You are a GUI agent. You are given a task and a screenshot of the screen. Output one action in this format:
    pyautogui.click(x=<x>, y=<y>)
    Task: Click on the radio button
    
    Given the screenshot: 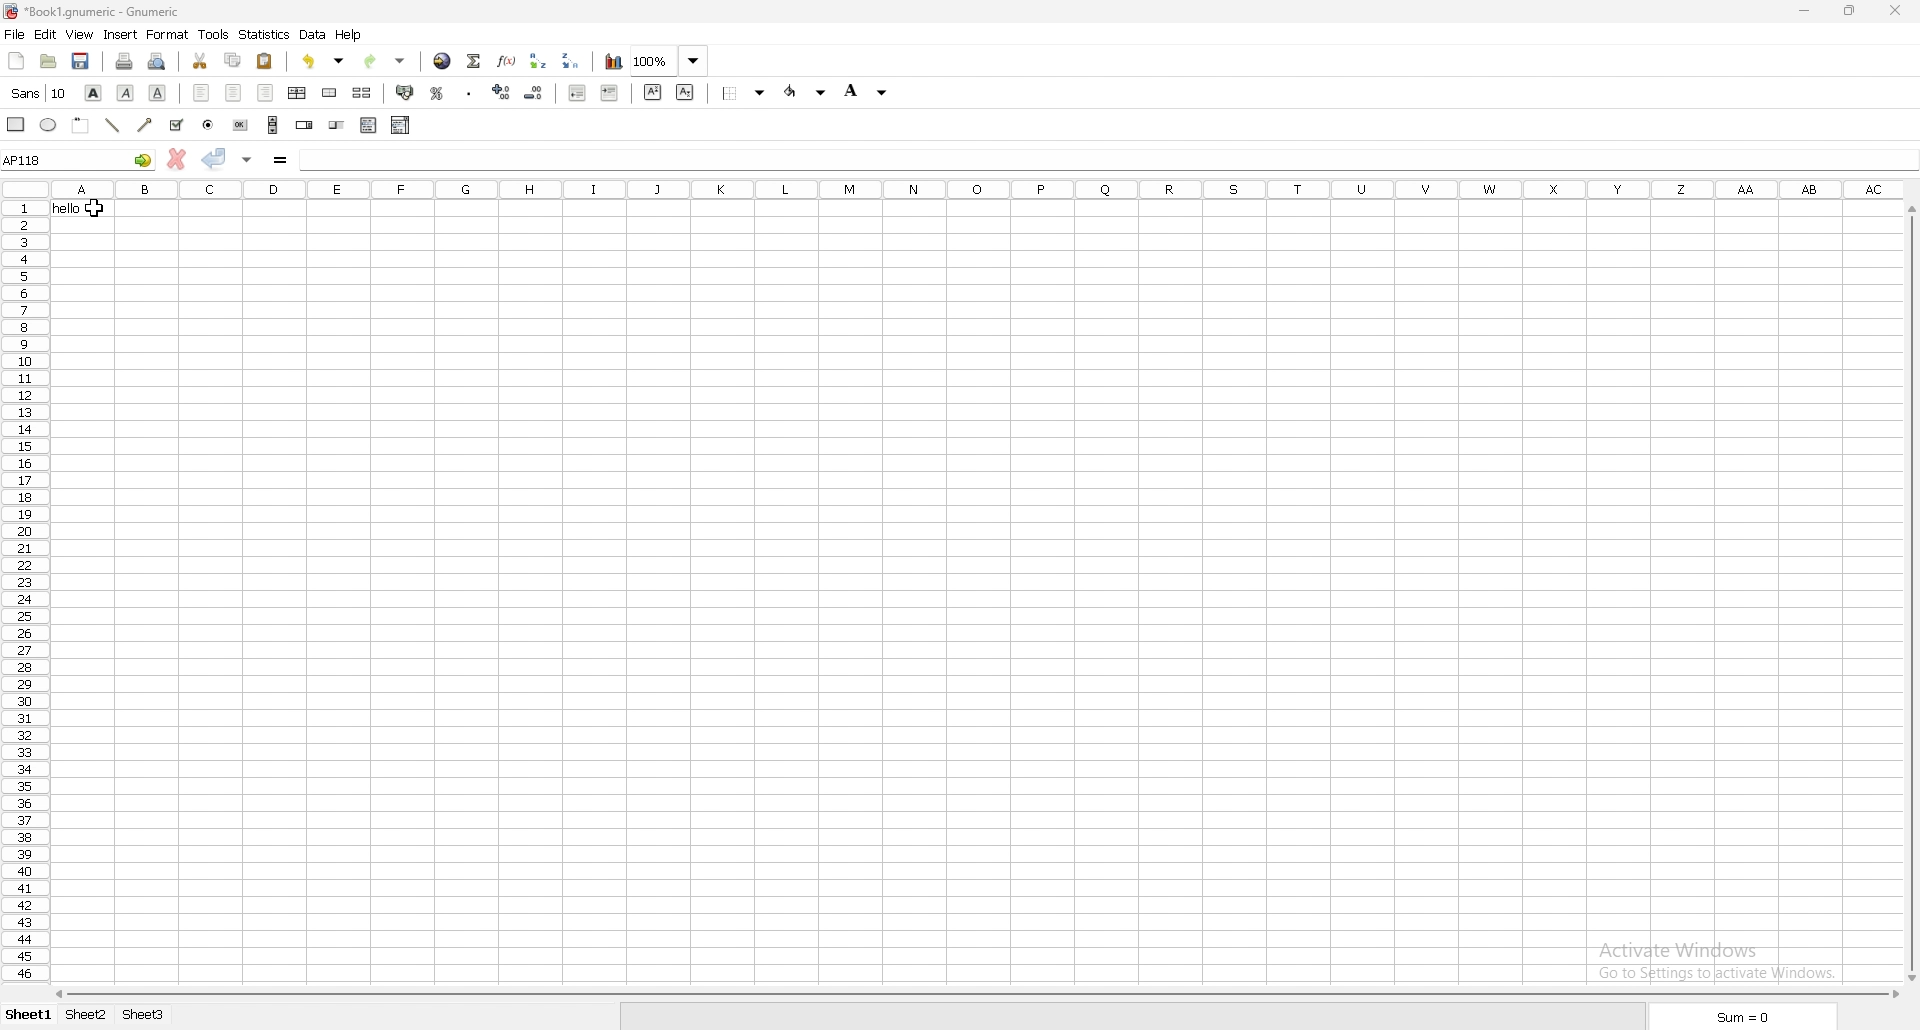 What is the action you would take?
    pyautogui.click(x=208, y=125)
    